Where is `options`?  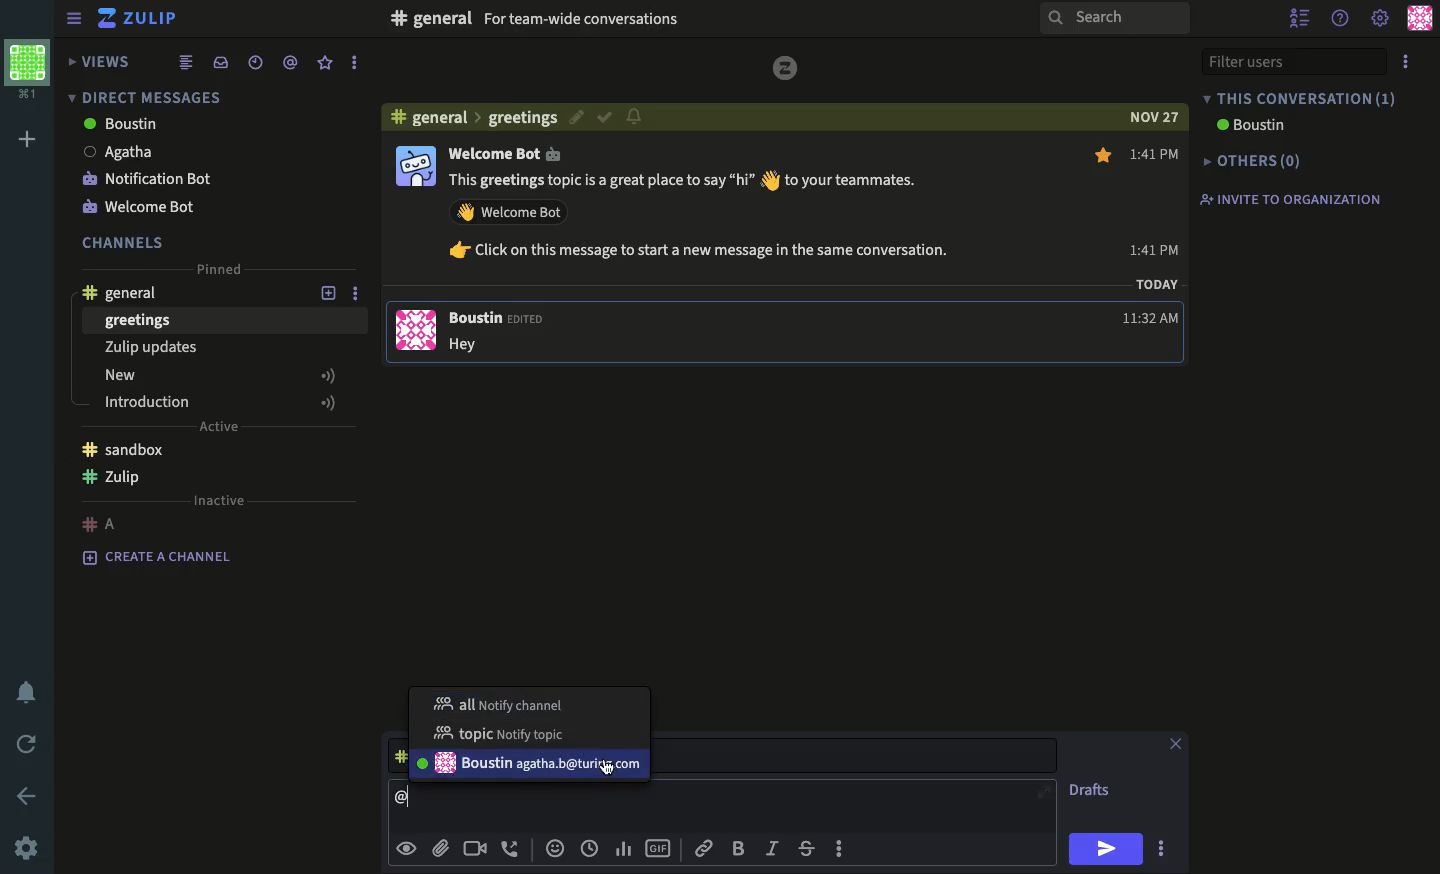 options is located at coordinates (1162, 849).